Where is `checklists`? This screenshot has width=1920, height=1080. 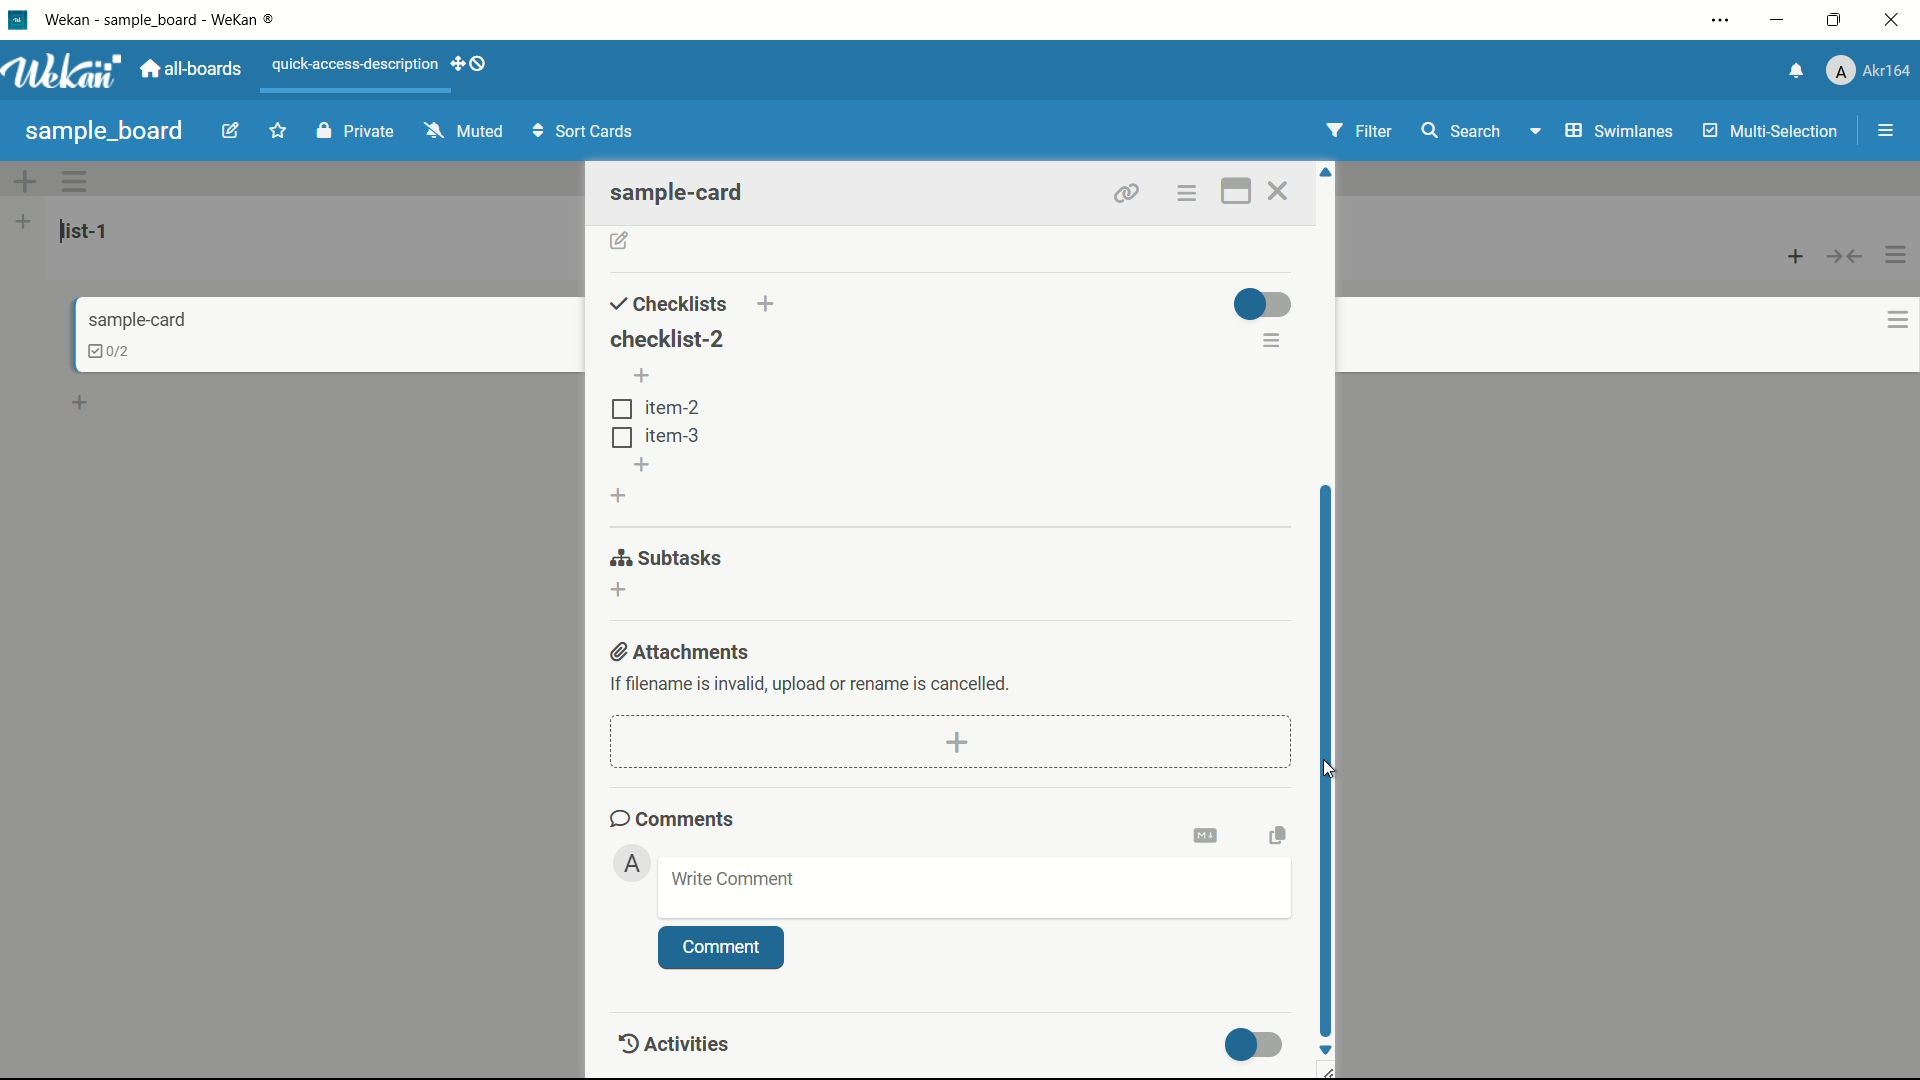 checklists is located at coordinates (669, 304).